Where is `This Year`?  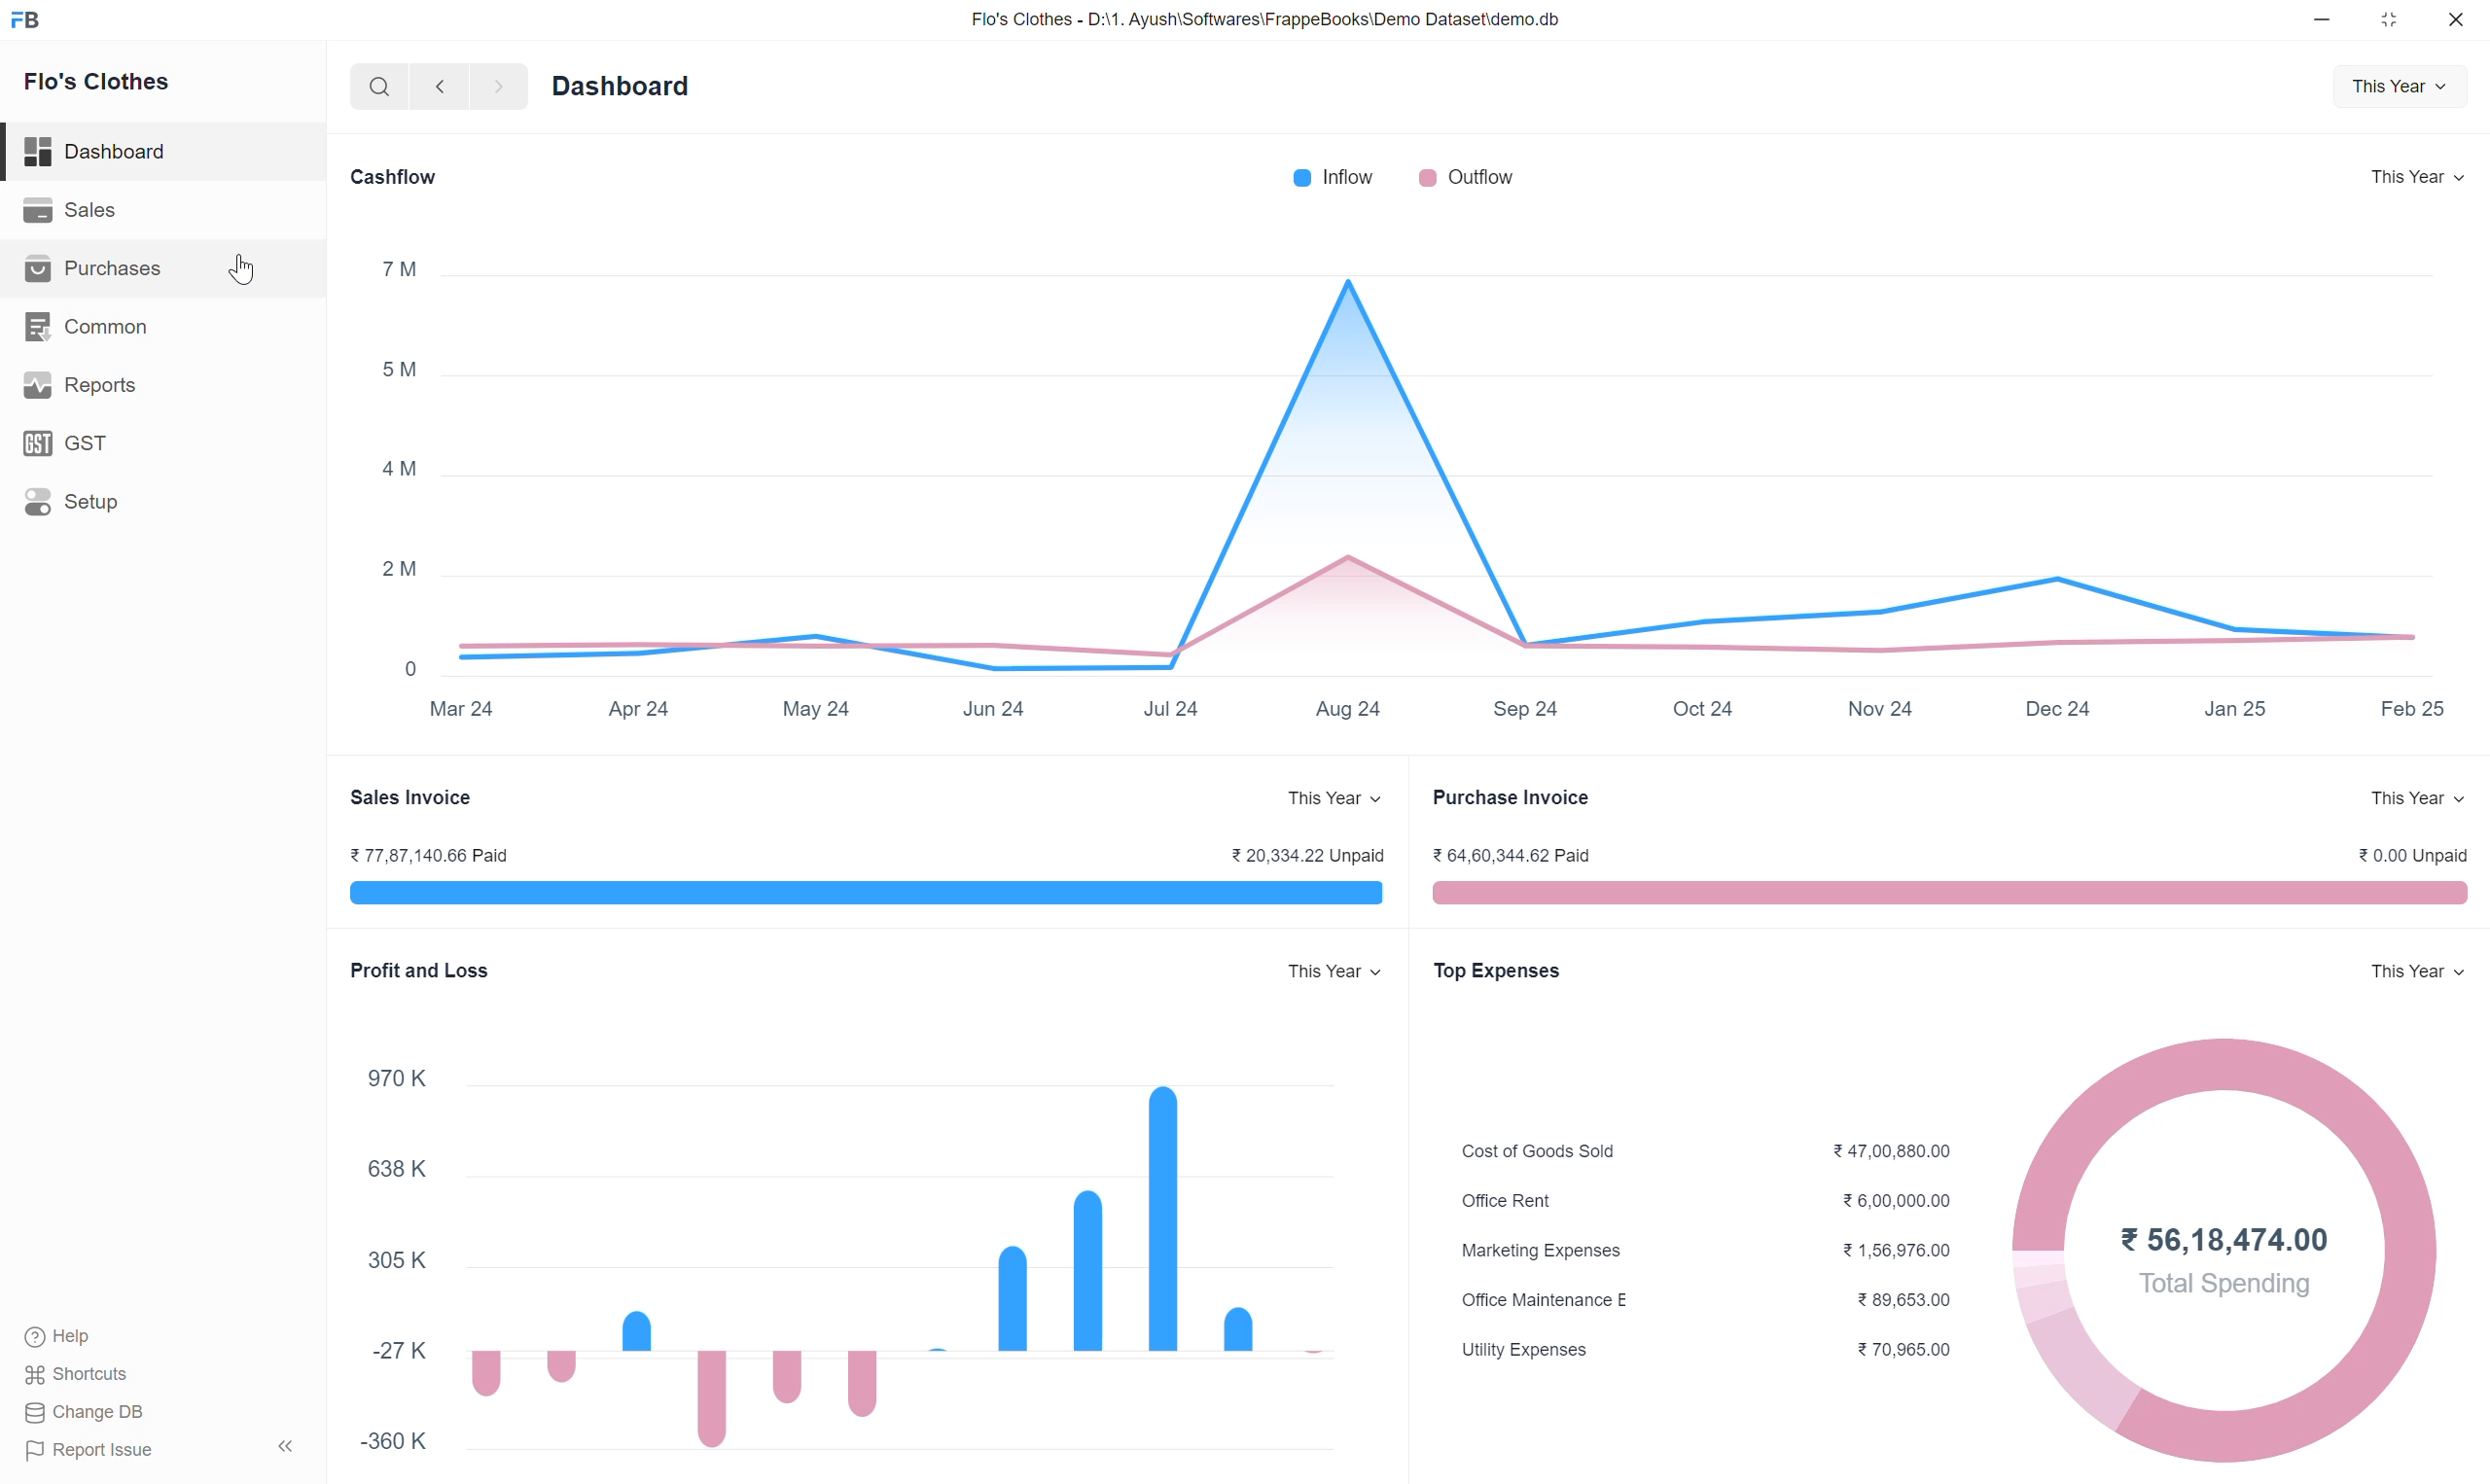
This Year is located at coordinates (2419, 971).